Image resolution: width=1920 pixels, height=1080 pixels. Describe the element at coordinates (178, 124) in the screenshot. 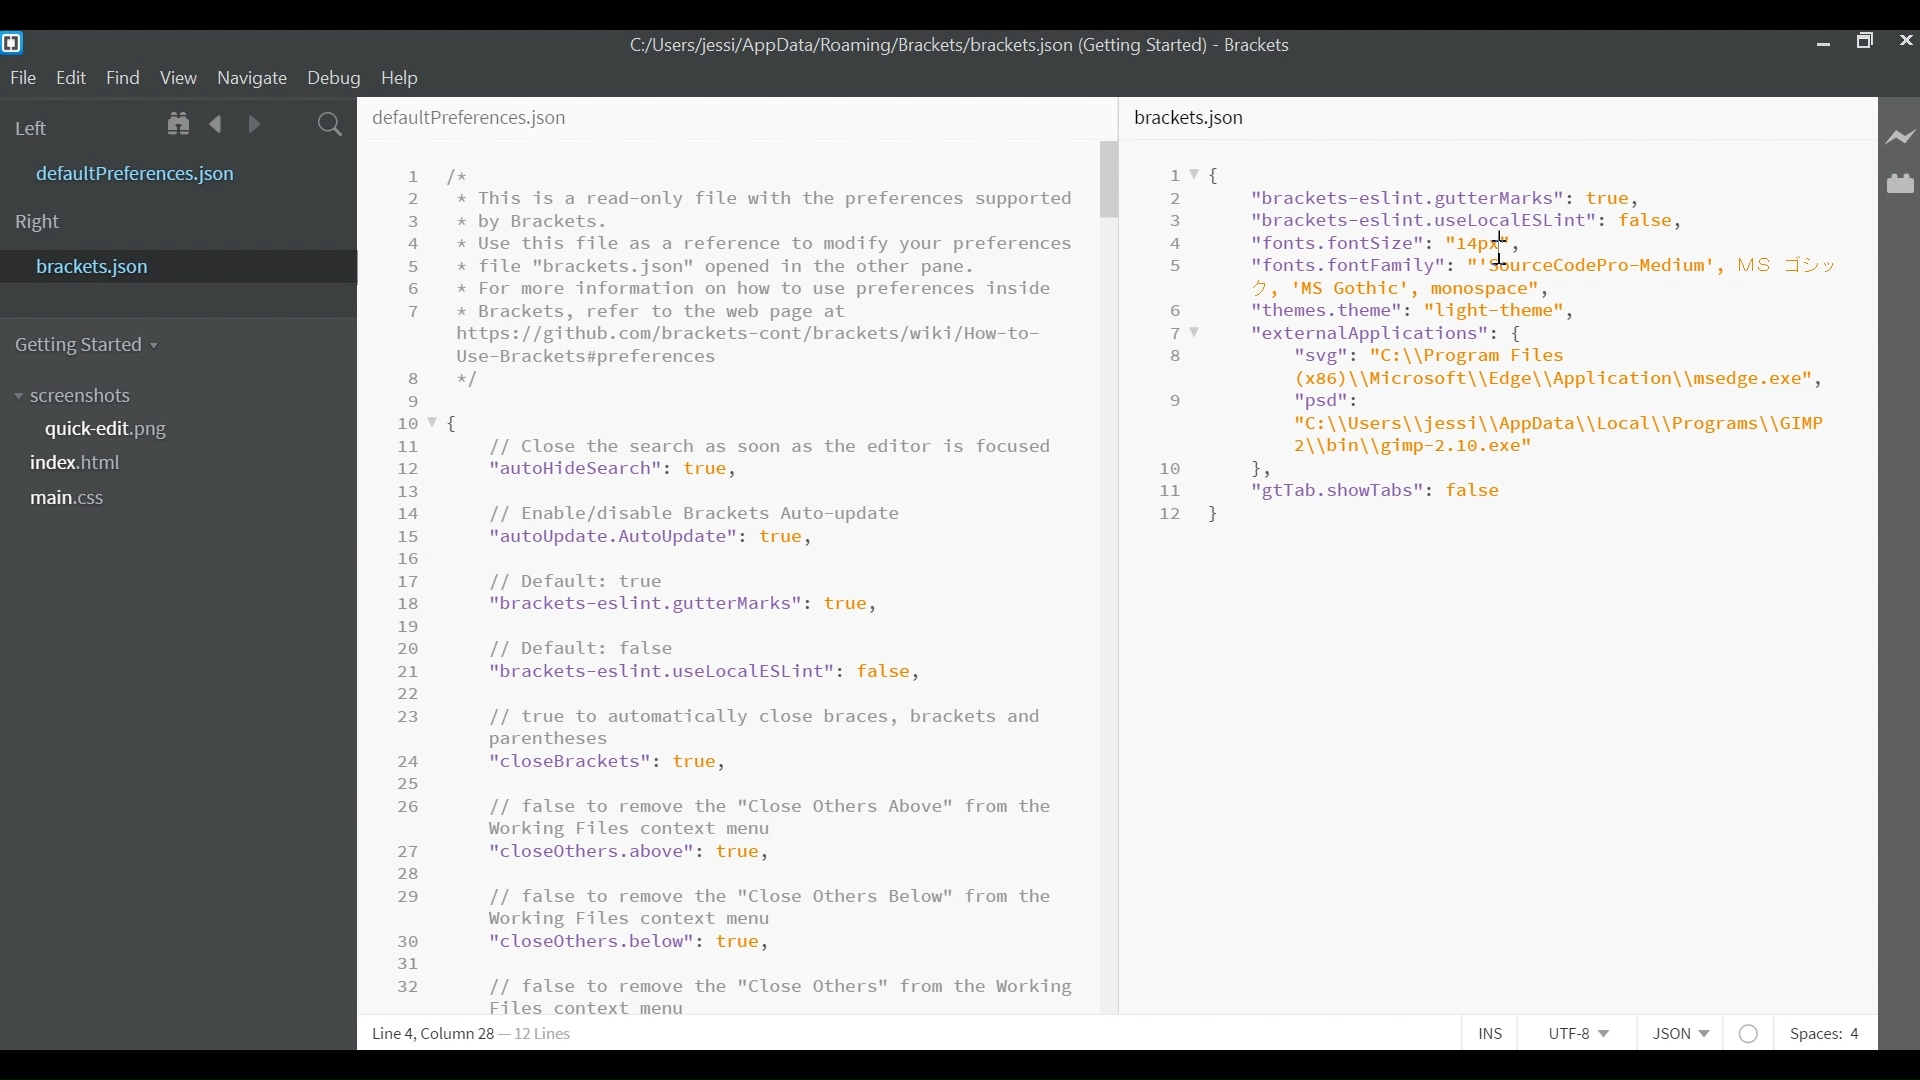

I see `Show in File tree` at that location.